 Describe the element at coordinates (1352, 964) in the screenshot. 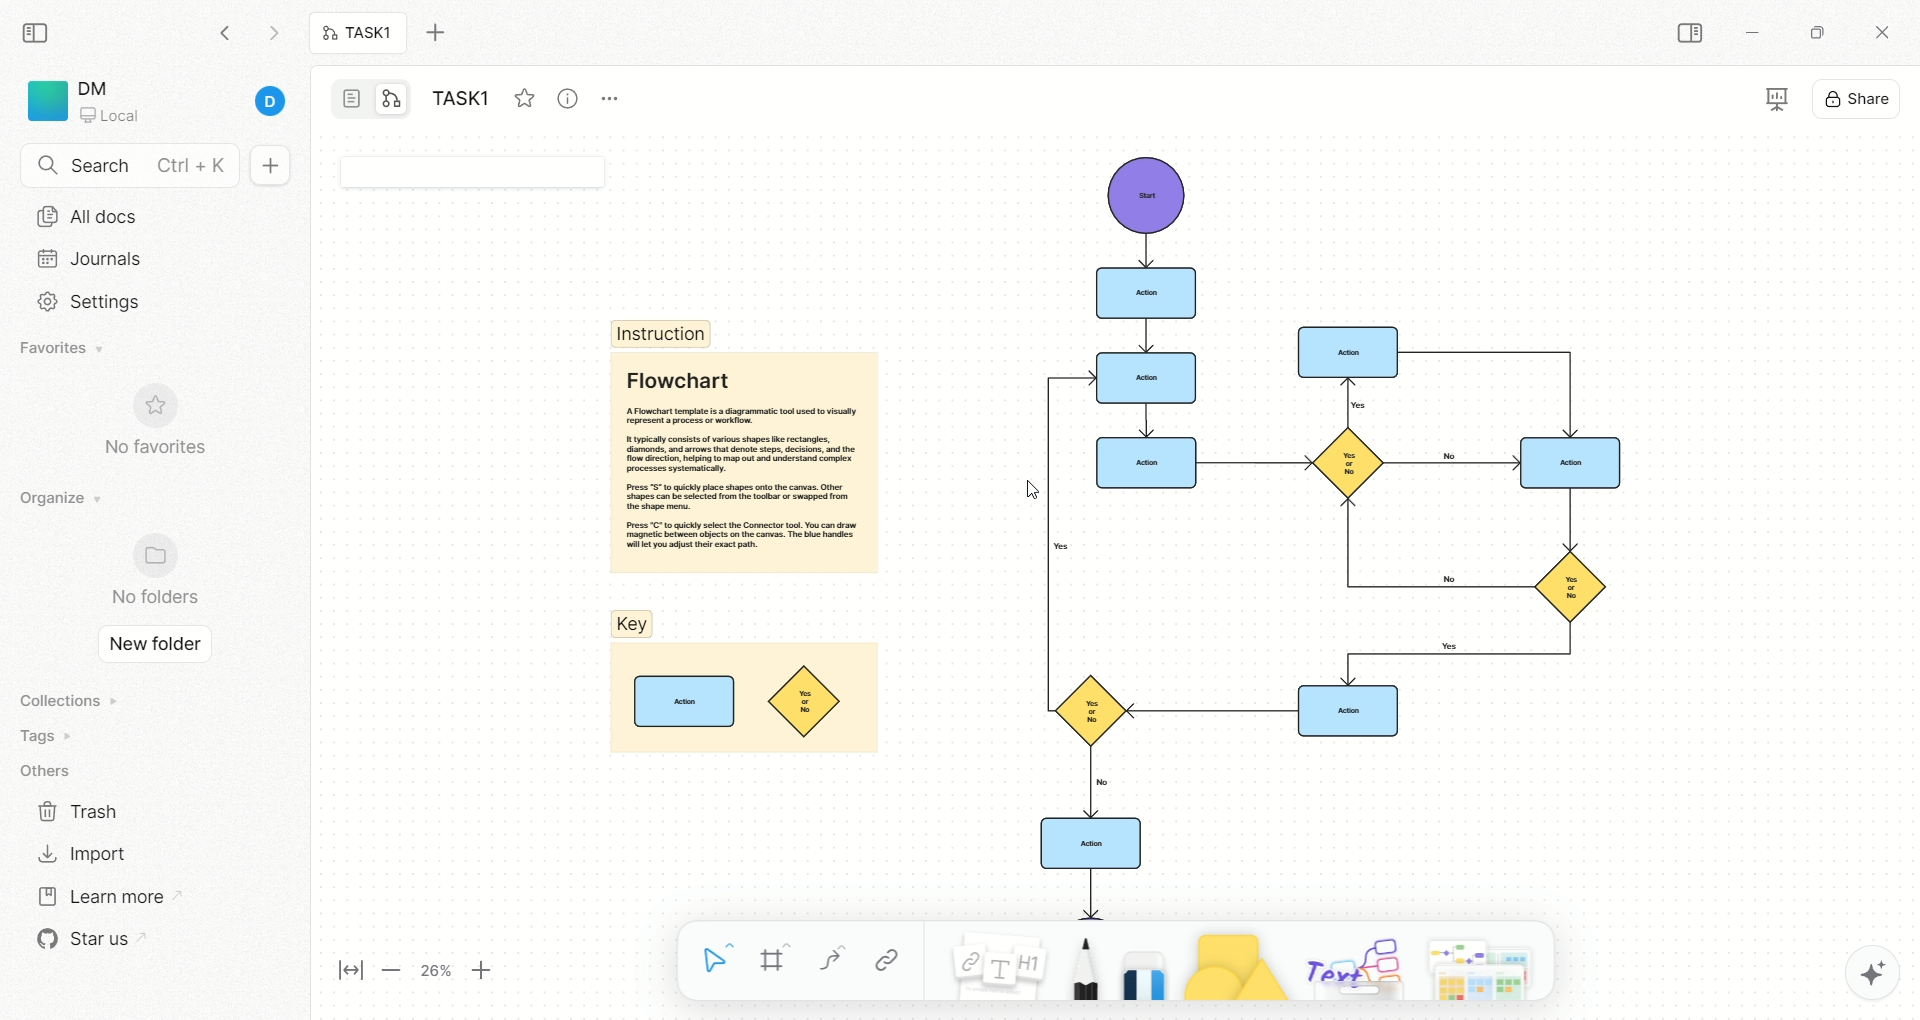

I see `text` at that location.